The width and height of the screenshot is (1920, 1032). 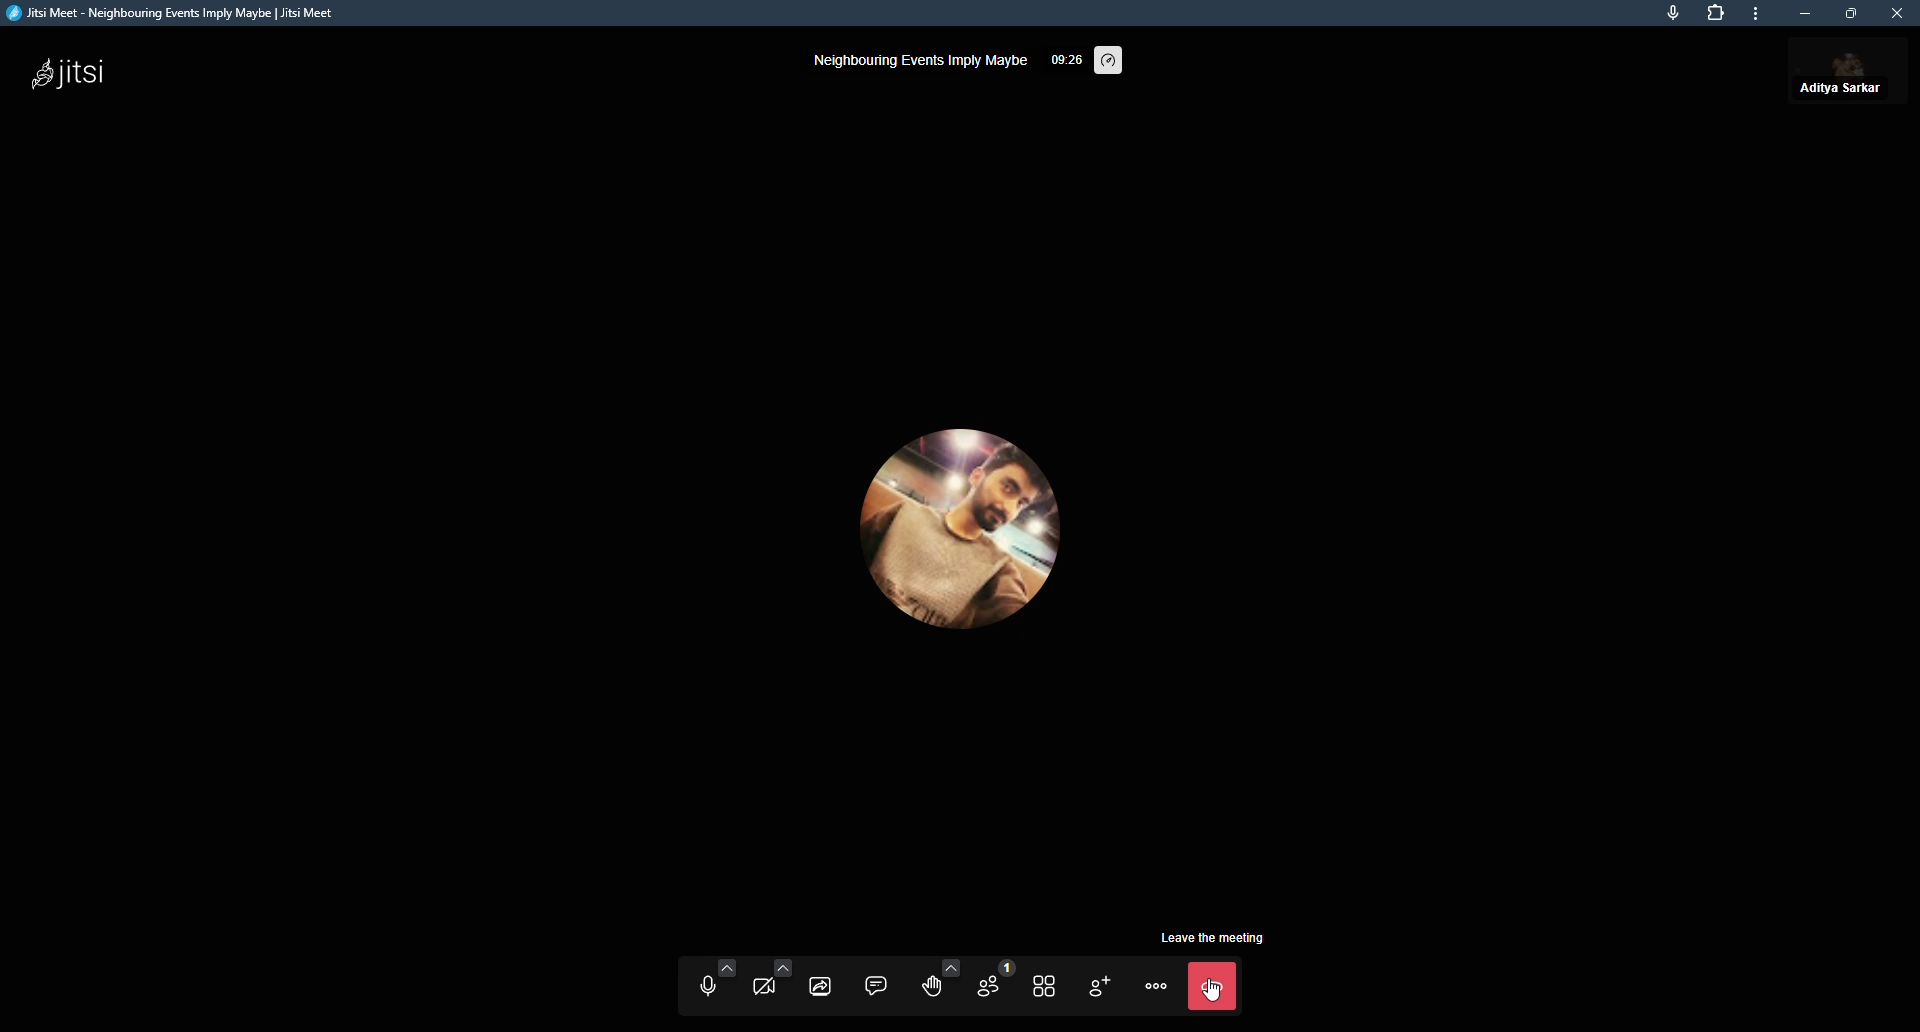 I want to click on minimise, so click(x=1853, y=14).